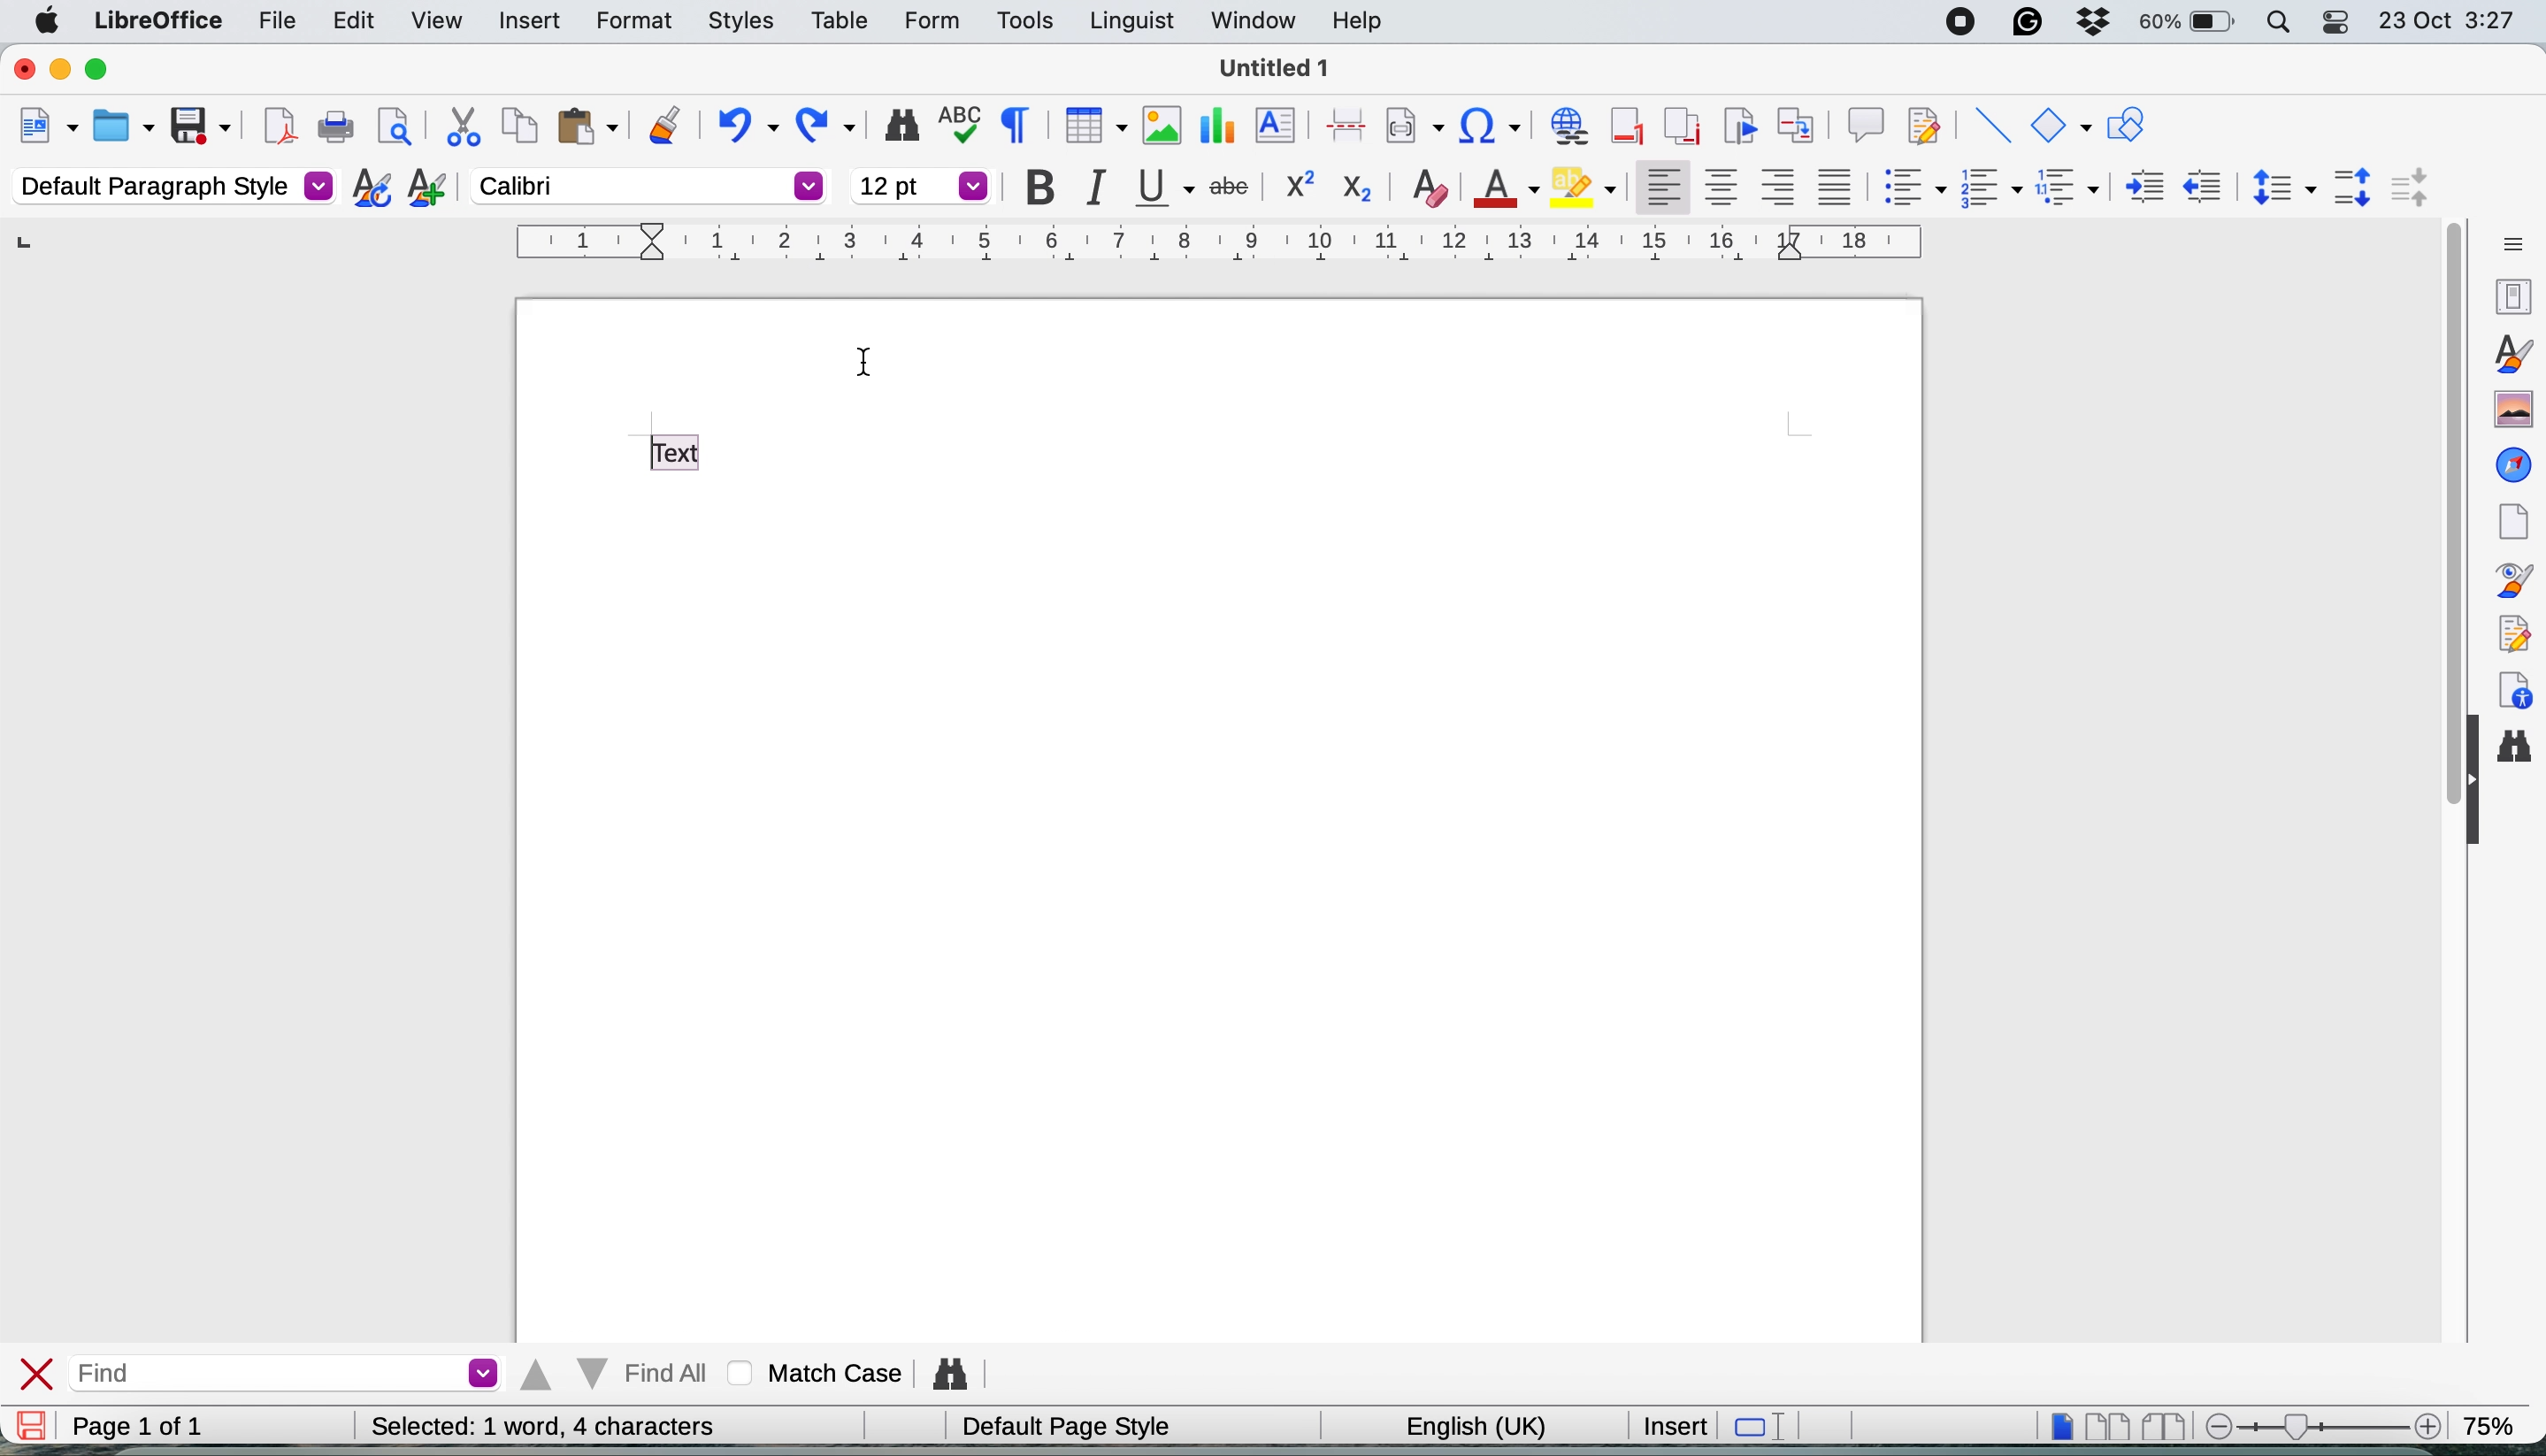  I want to click on cursor, so click(867, 357).